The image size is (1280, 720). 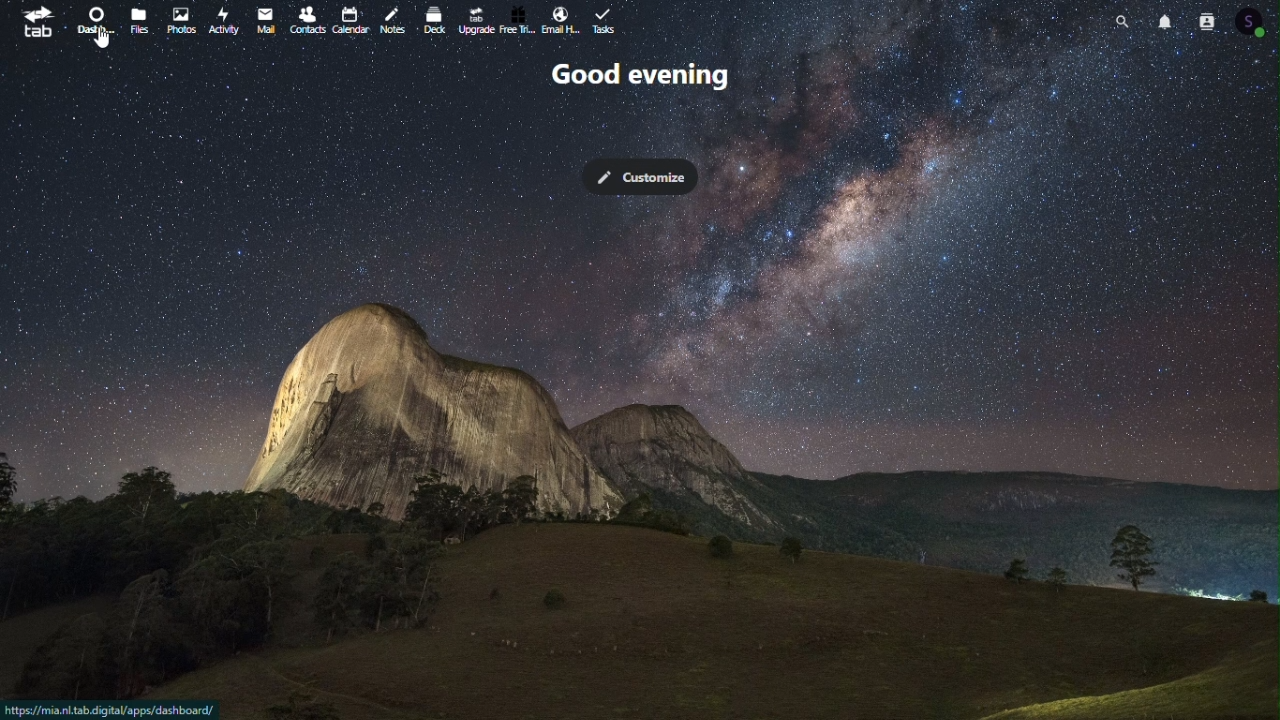 What do you see at coordinates (607, 19) in the screenshot?
I see `Tasks` at bounding box center [607, 19].